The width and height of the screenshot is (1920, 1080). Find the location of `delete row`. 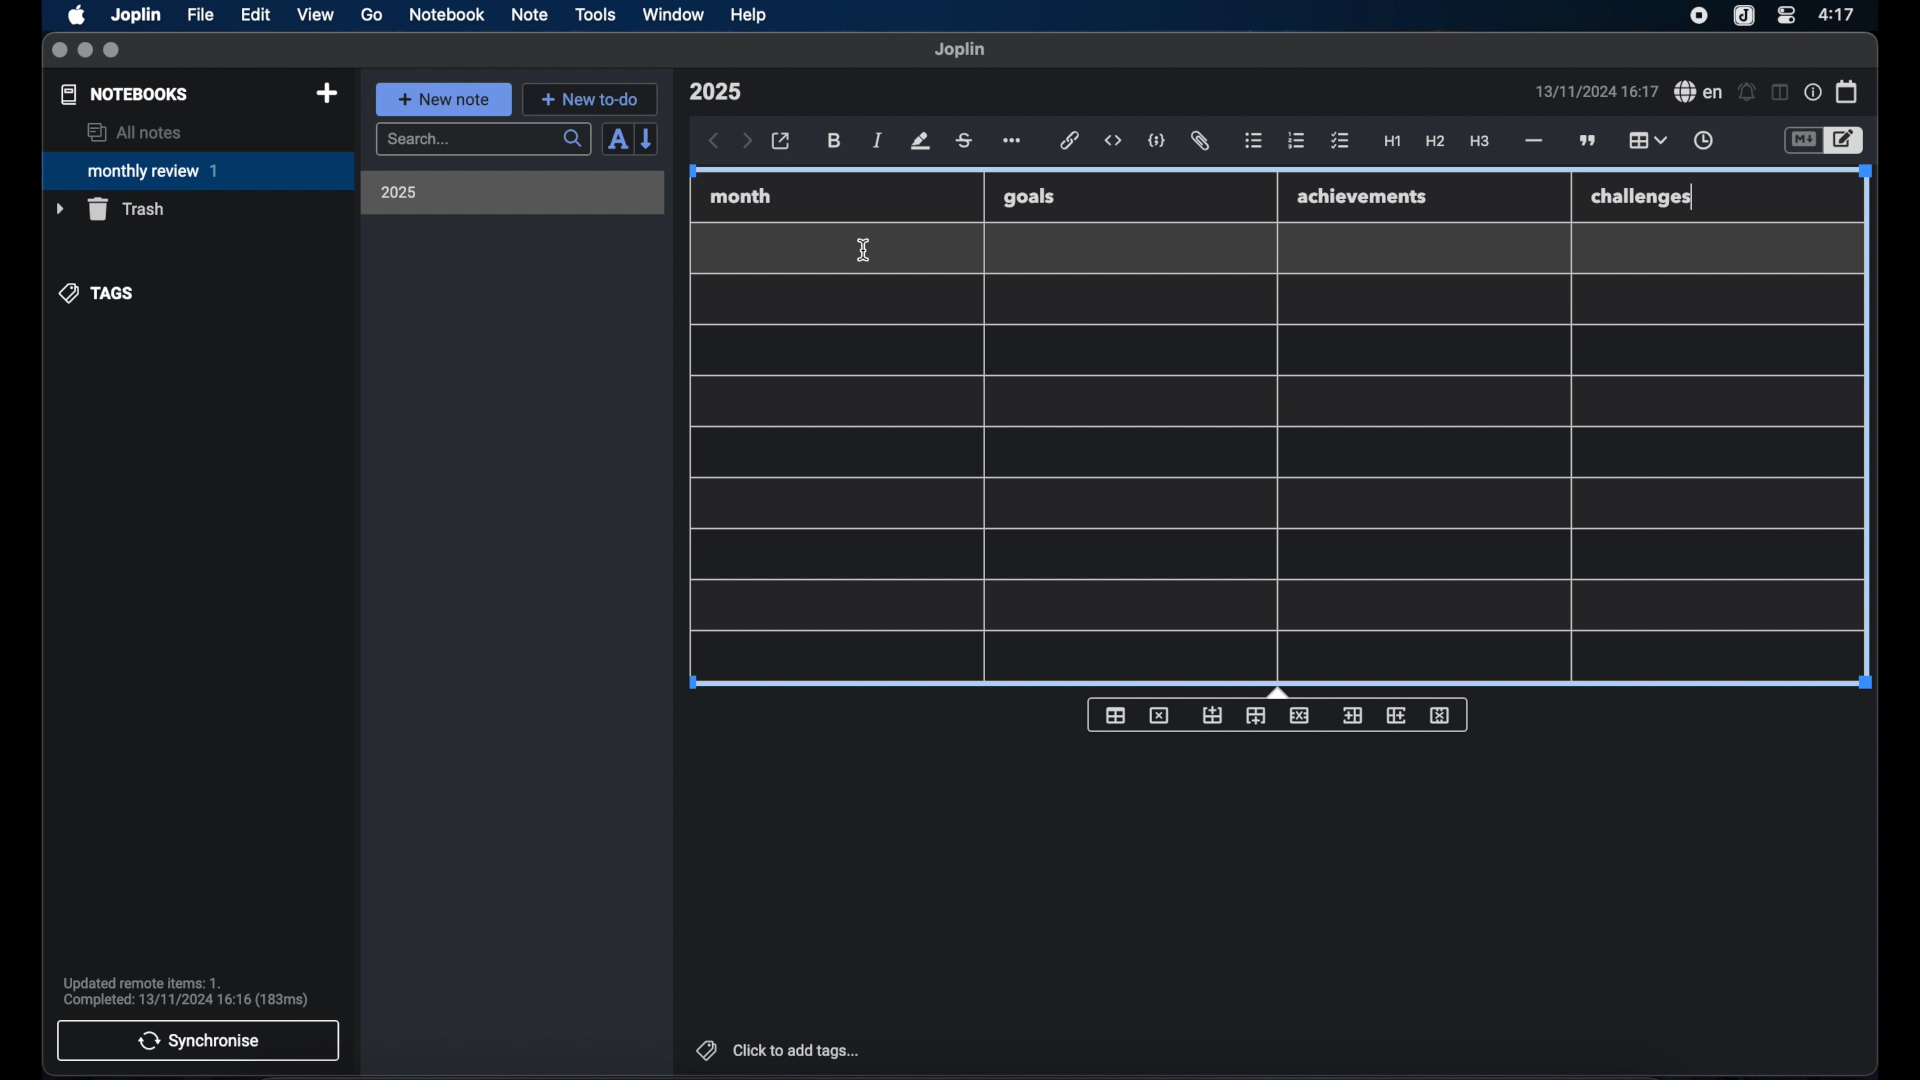

delete row is located at coordinates (1301, 714).